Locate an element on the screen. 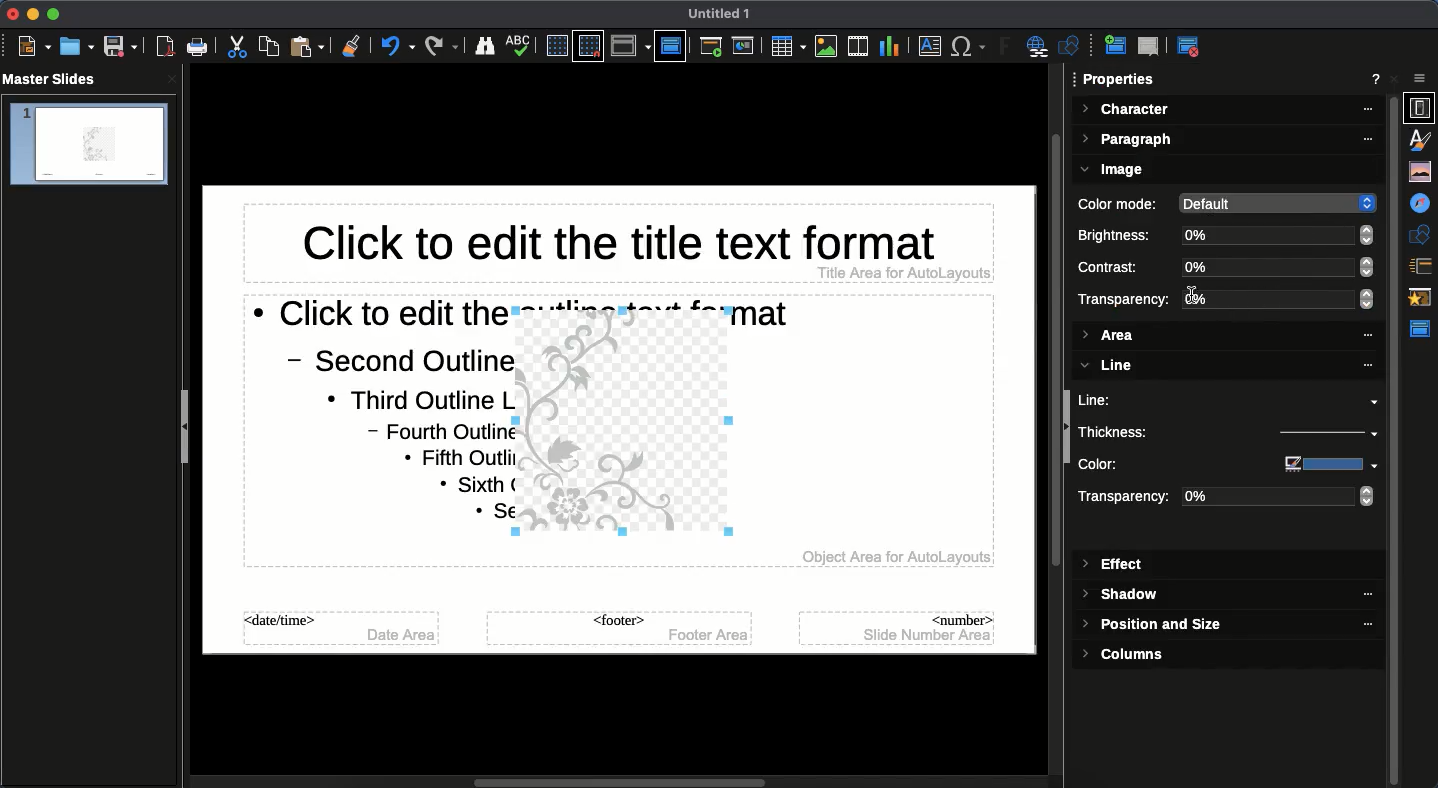  Spellcheck is located at coordinates (519, 44).